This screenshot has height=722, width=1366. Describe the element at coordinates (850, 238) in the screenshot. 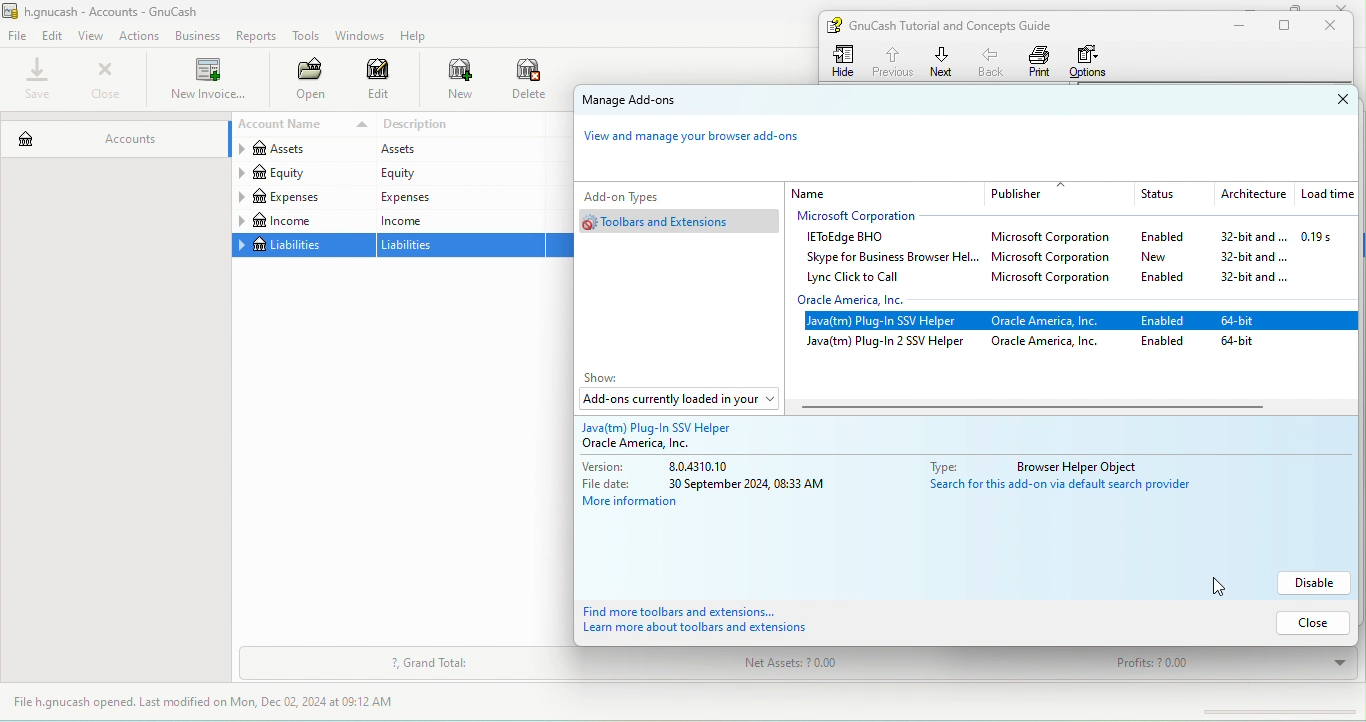

I see `ietoedge bho` at that location.